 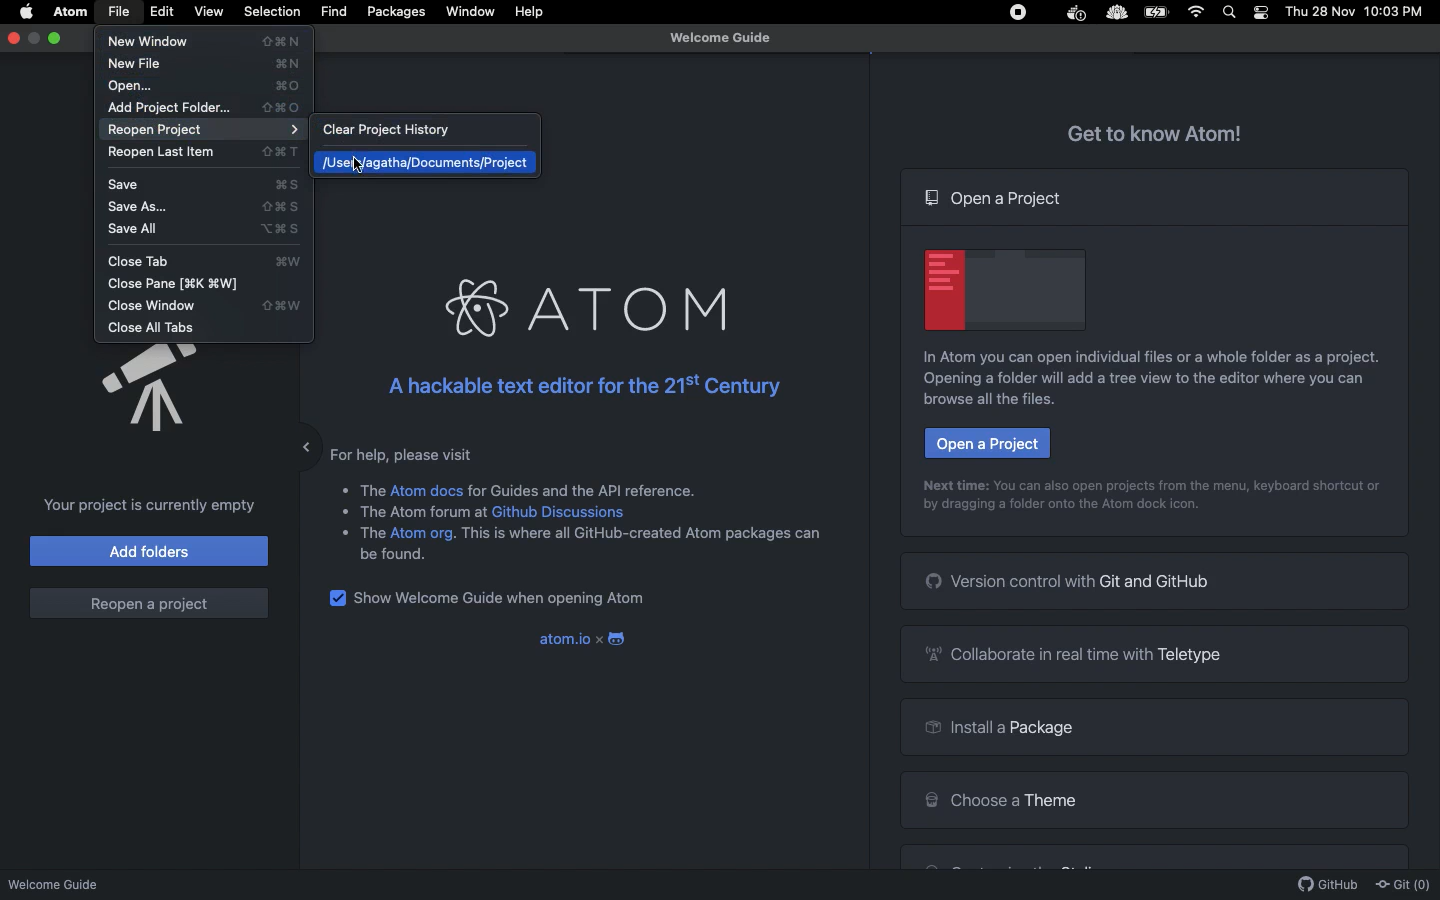 I want to click on Click, so click(x=362, y=162).